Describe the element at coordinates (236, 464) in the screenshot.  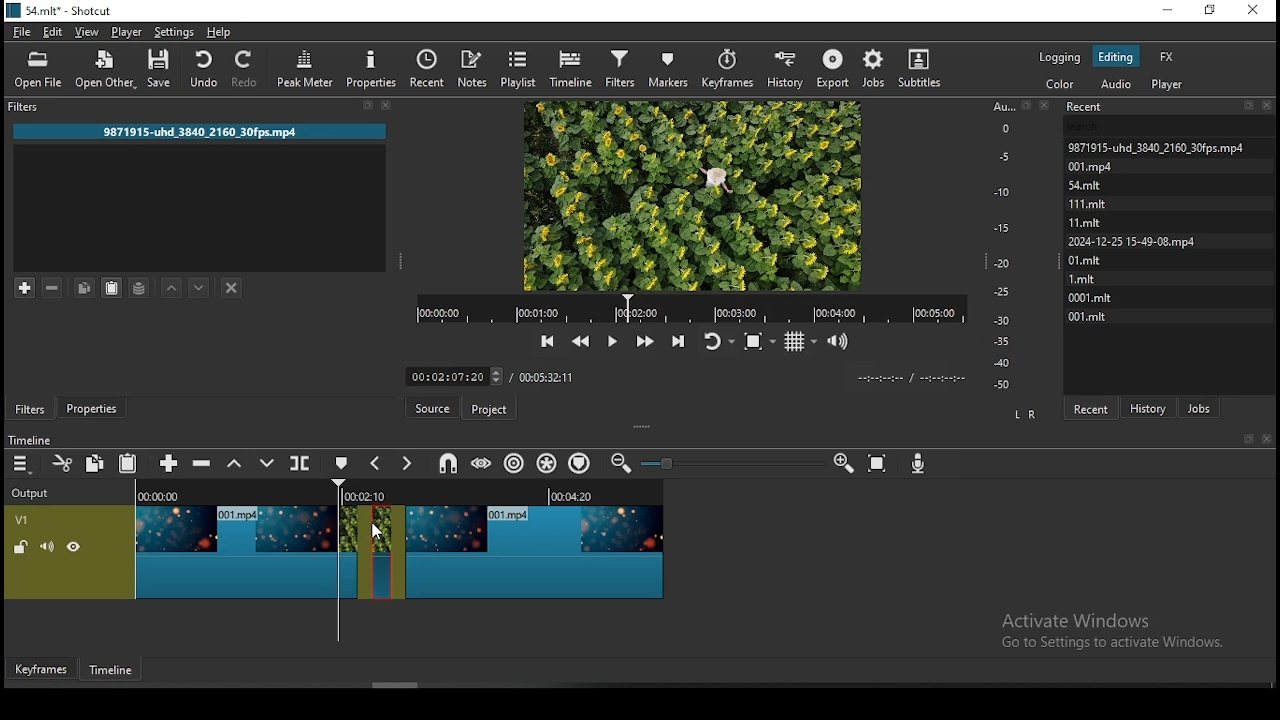
I see `lift` at that location.